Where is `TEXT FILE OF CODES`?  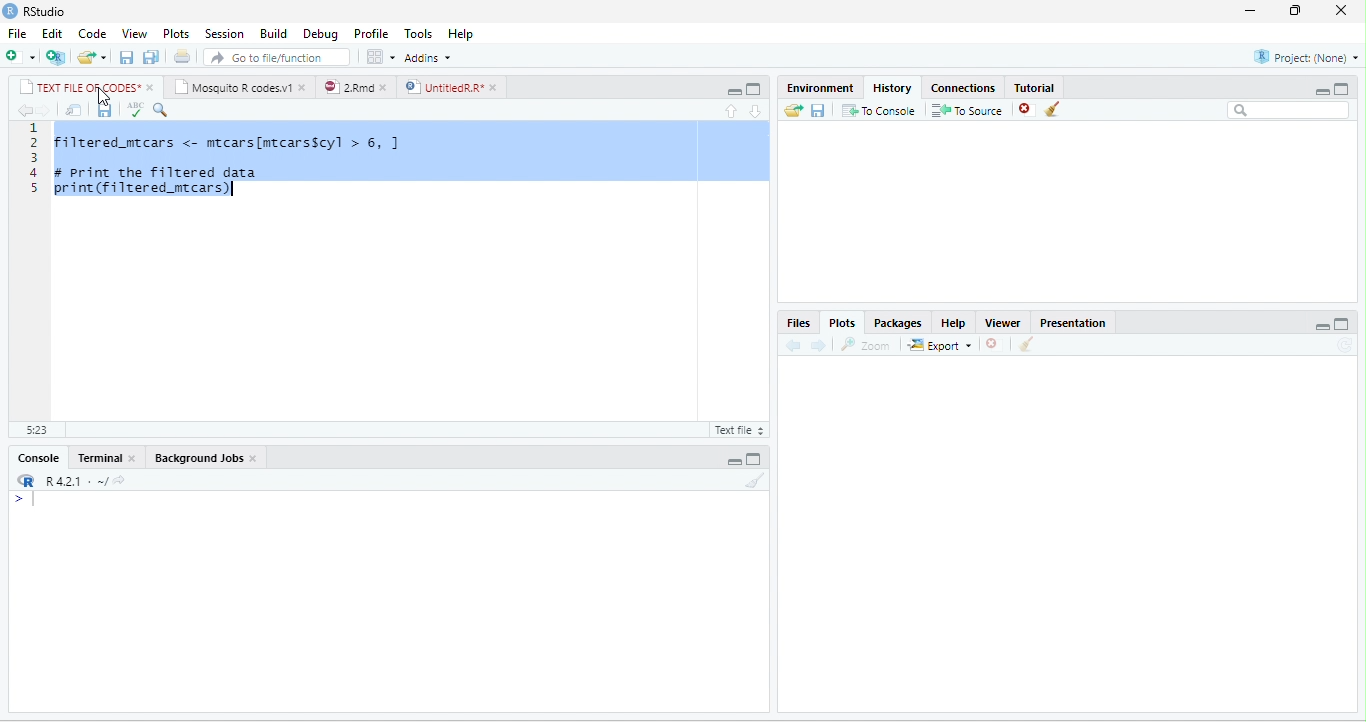
TEXT FILE OF CODES is located at coordinates (80, 86).